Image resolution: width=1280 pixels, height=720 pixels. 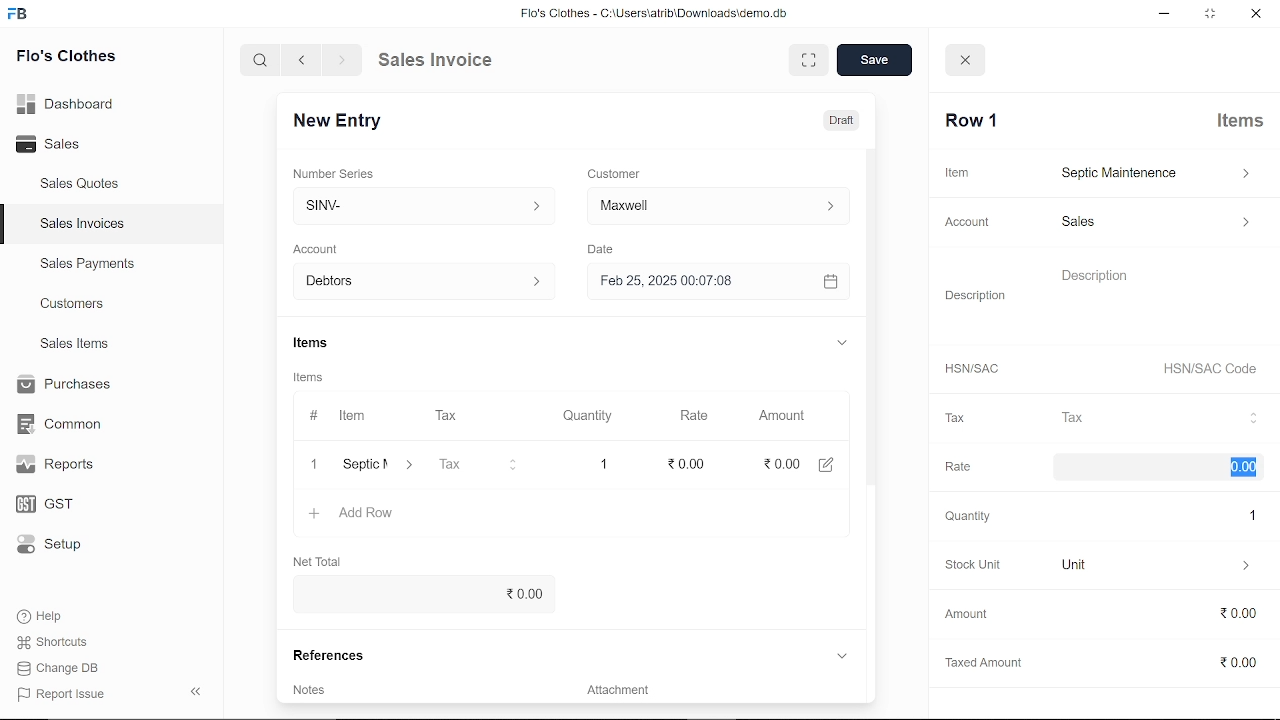 What do you see at coordinates (338, 657) in the screenshot?
I see `References.` at bounding box center [338, 657].